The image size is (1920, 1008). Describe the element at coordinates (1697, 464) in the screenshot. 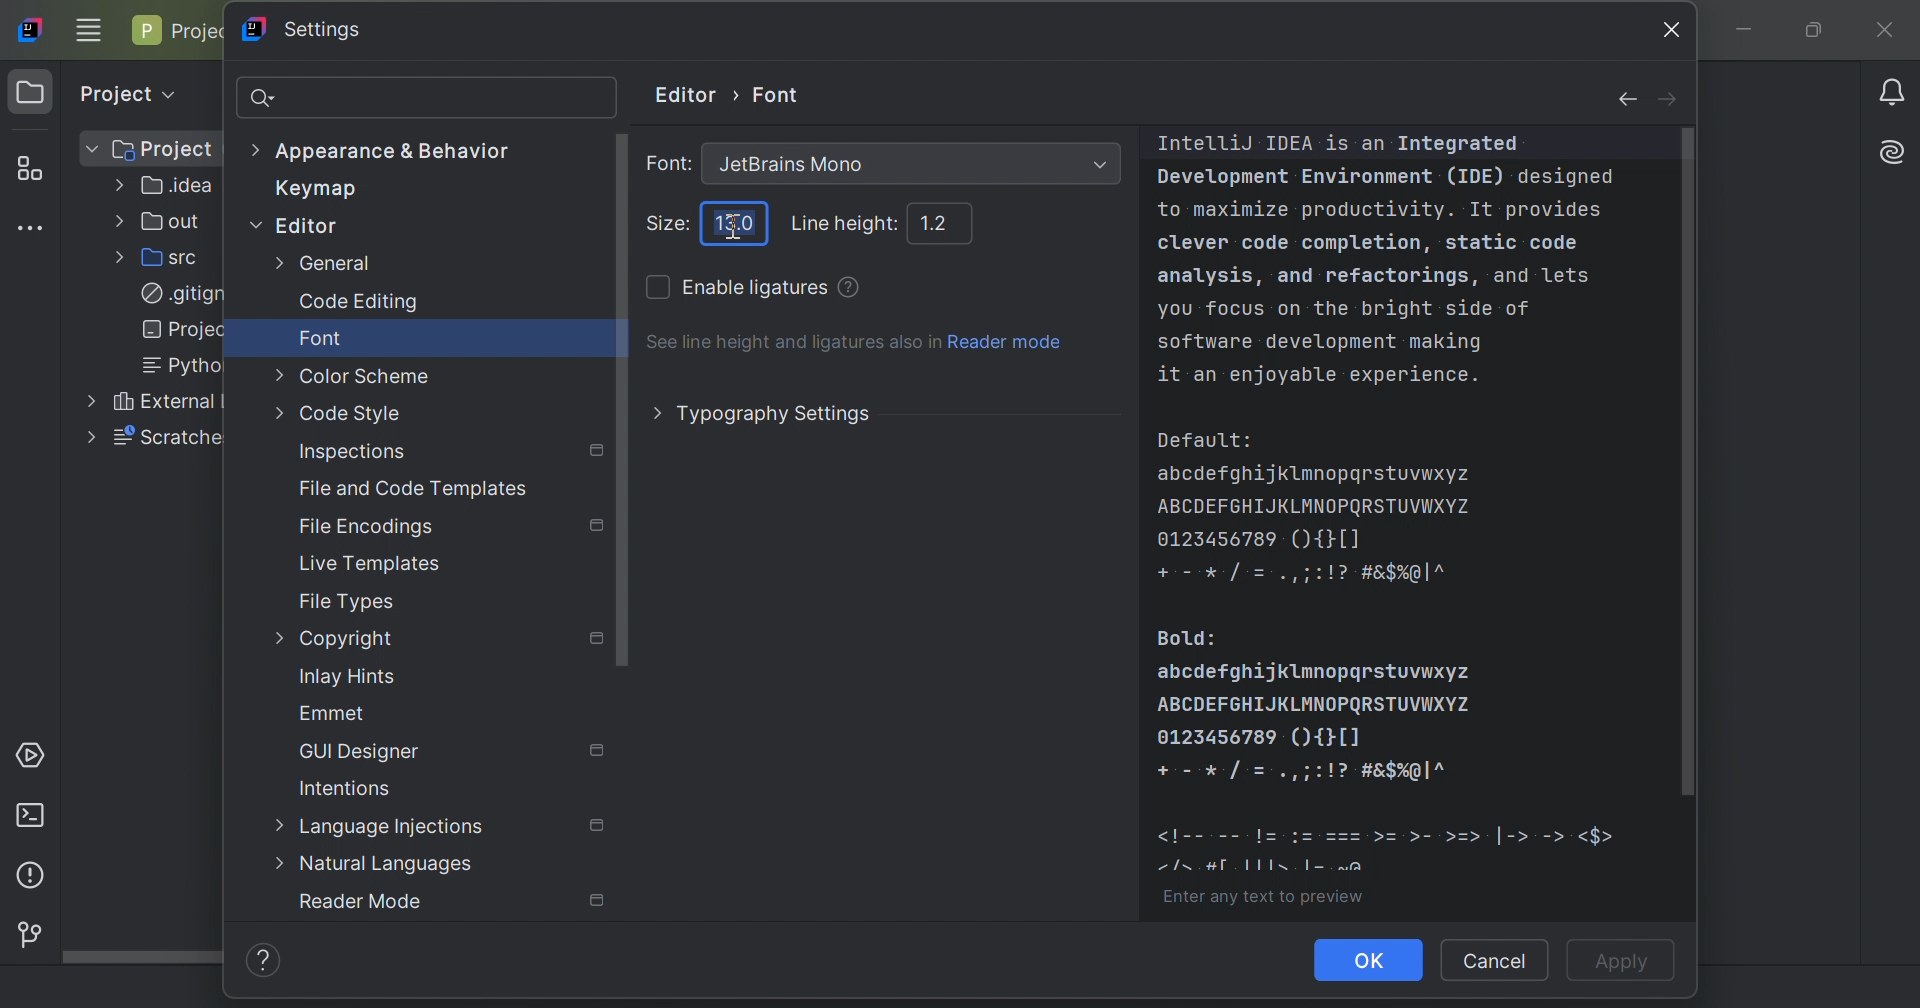

I see `scroll bar ` at that location.